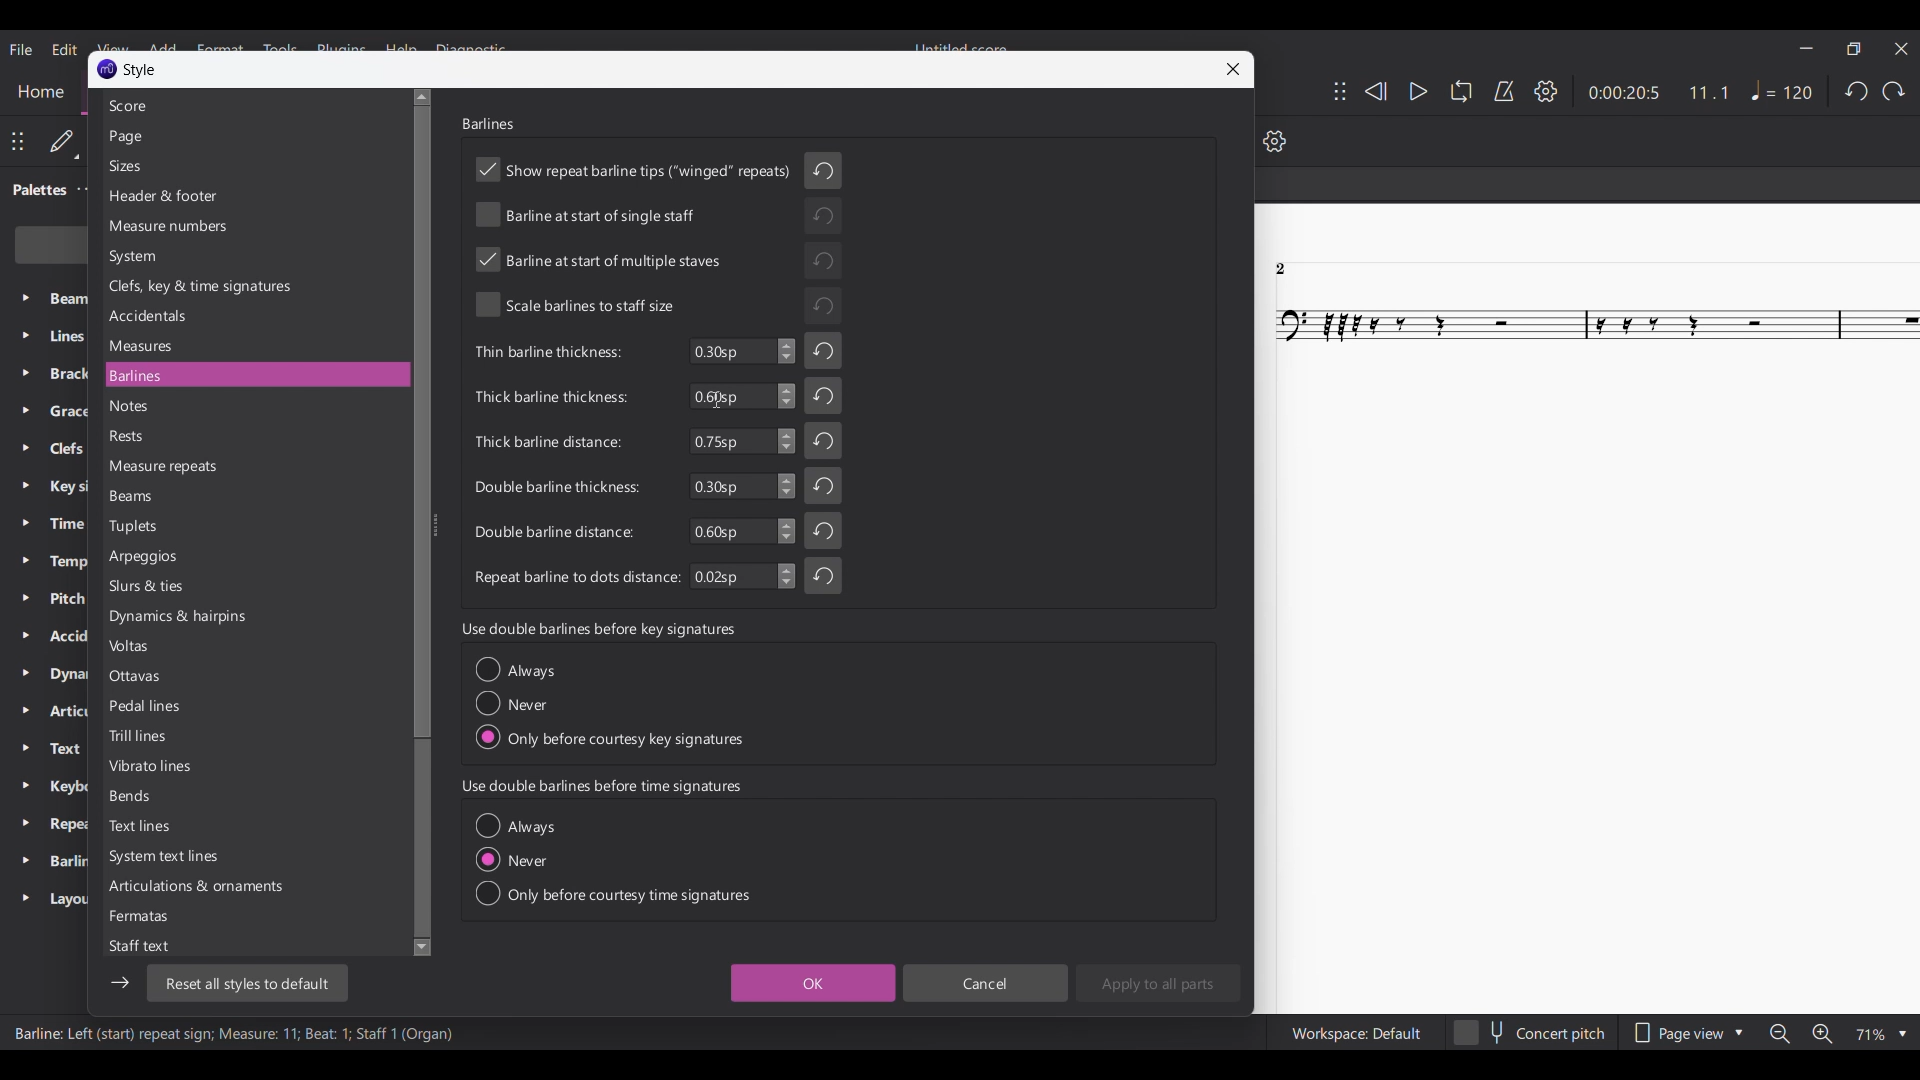 This screenshot has width=1920, height=1080. I want to click on Settings, so click(1547, 91).